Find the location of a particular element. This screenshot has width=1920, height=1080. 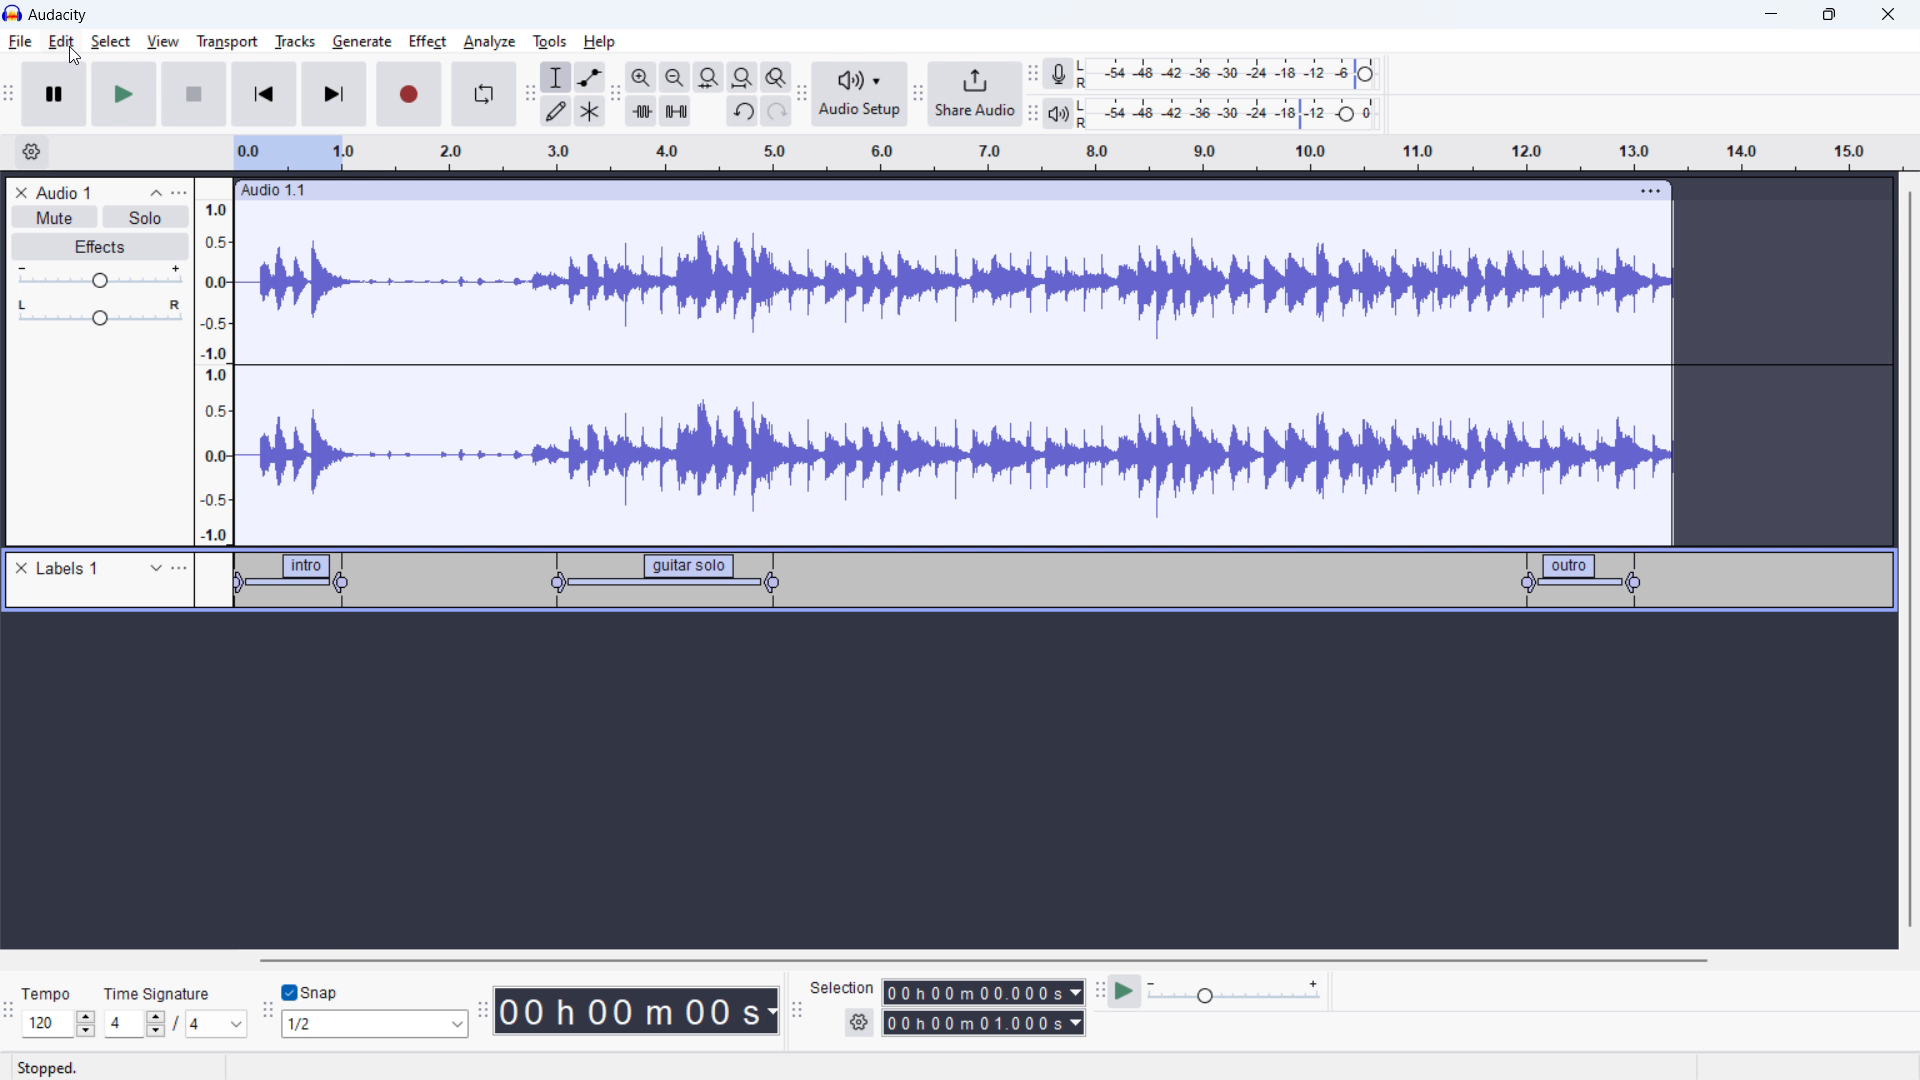

zoom in is located at coordinates (641, 77).